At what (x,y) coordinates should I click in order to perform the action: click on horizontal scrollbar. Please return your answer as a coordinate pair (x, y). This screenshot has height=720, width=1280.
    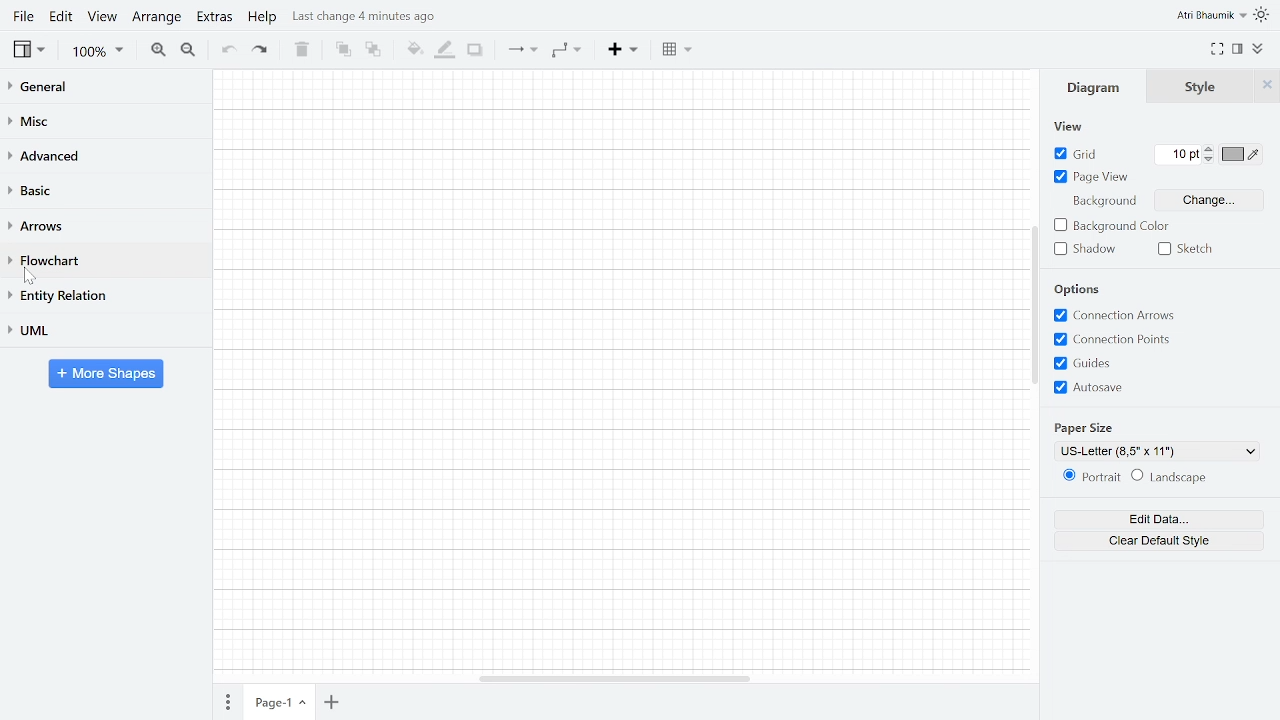
    Looking at the image, I should click on (622, 679).